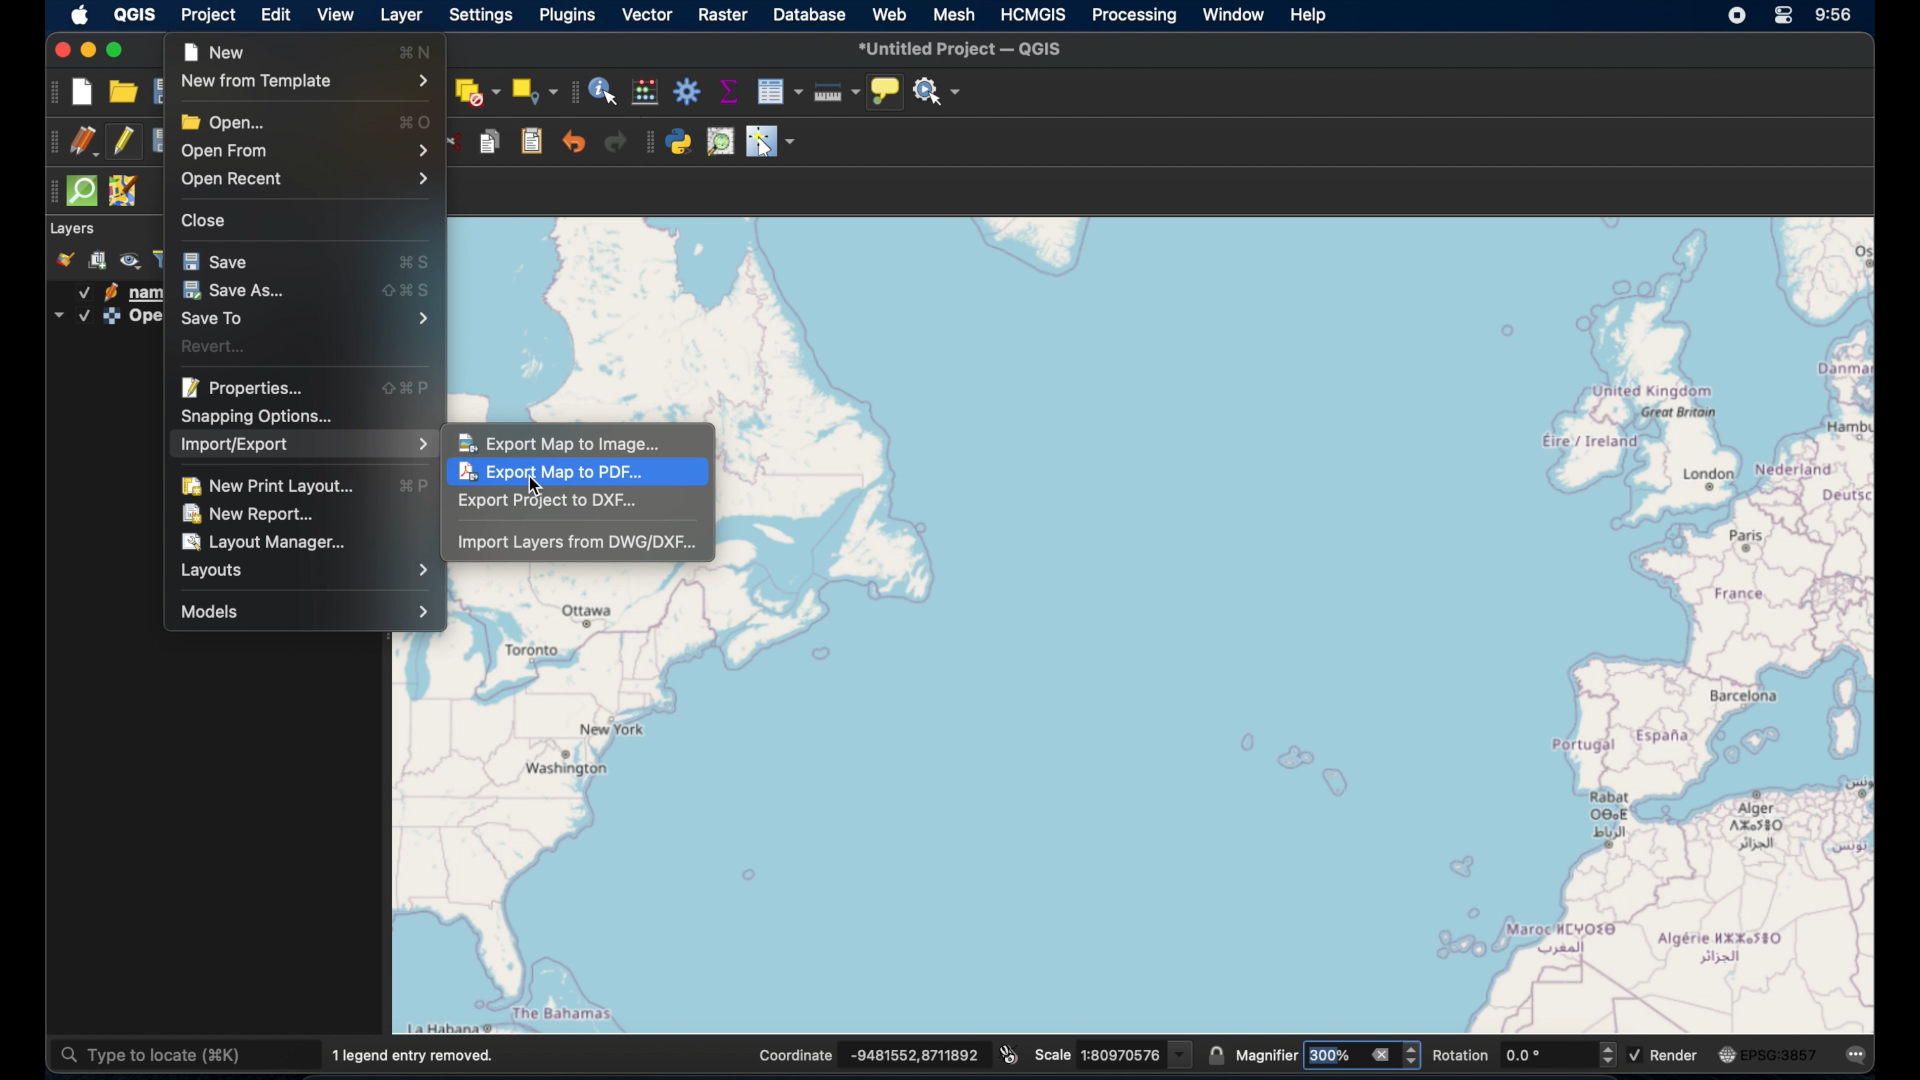 The image size is (1920, 1080). Describe the element at coordinates (938, 93) in the screenshot. I see `no action selected` at that location.